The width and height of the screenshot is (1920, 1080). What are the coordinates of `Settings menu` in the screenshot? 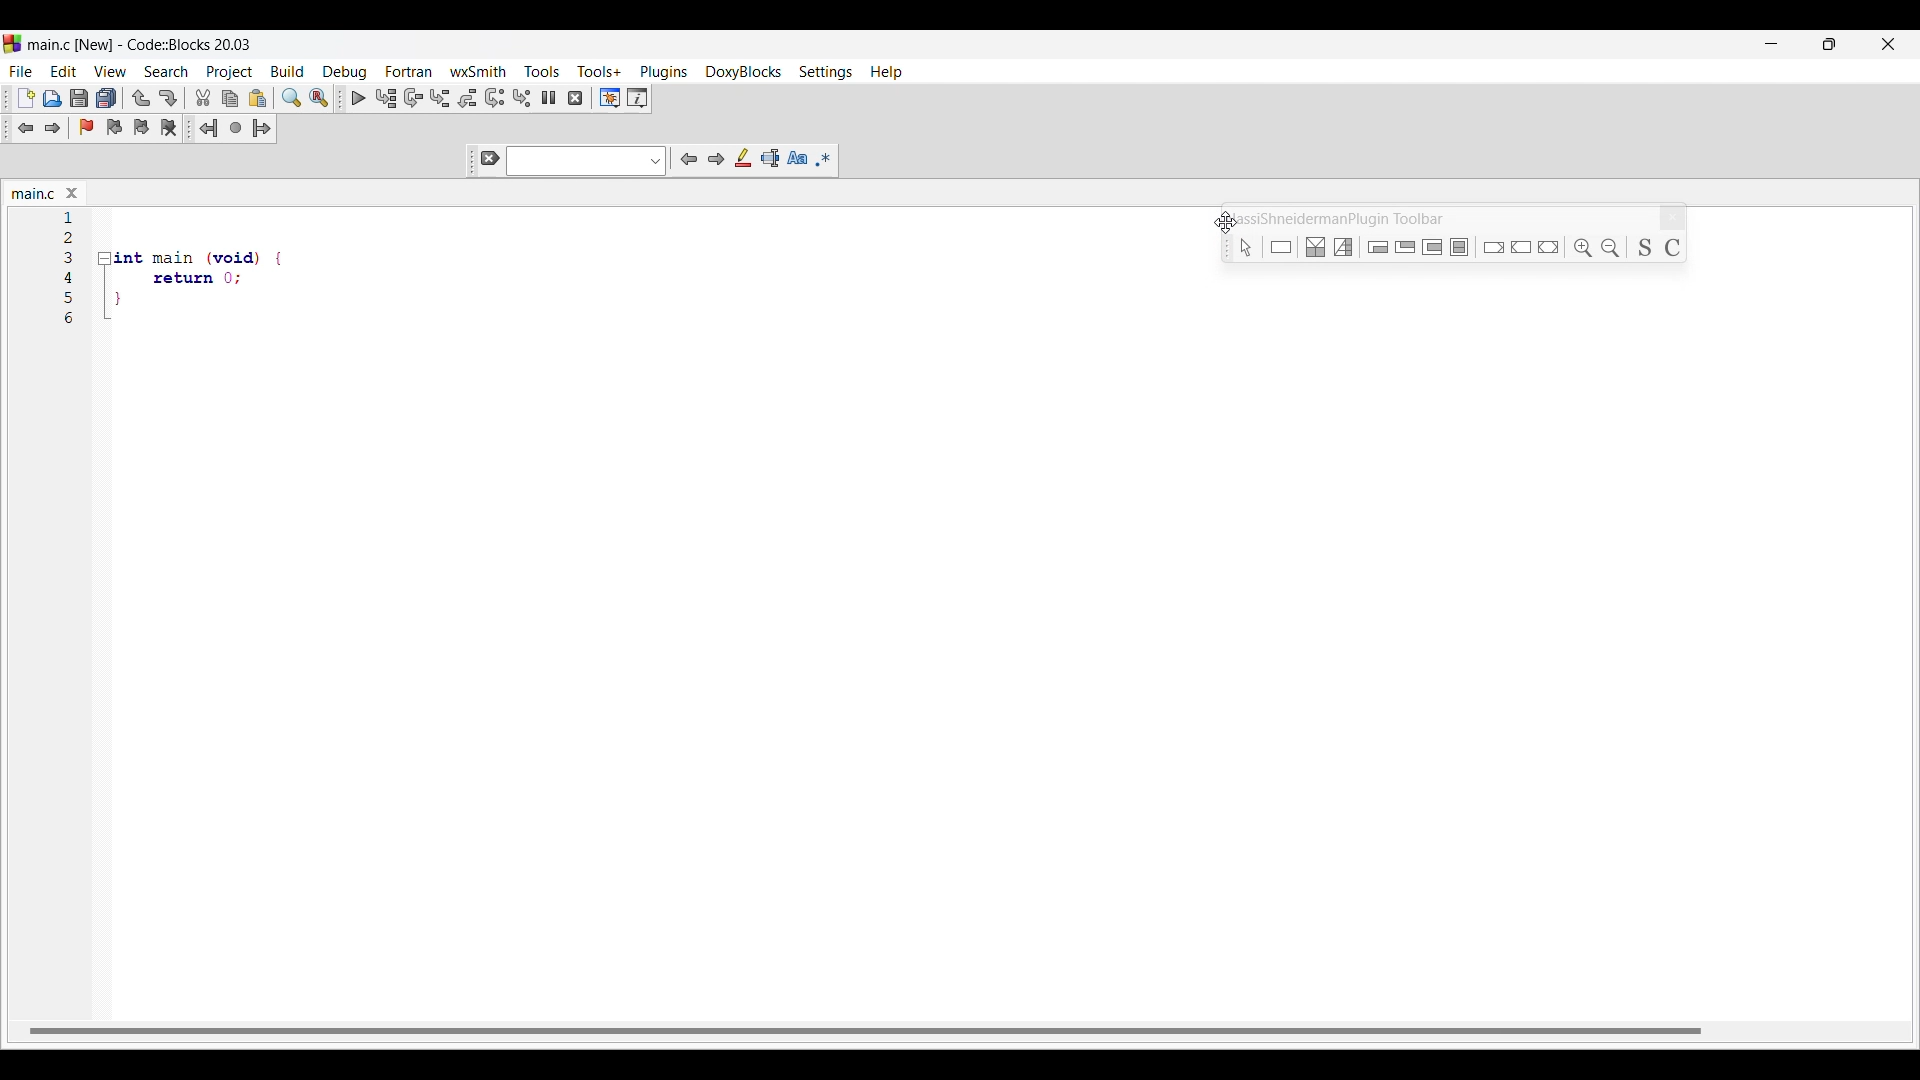 It's located at (825, 73).